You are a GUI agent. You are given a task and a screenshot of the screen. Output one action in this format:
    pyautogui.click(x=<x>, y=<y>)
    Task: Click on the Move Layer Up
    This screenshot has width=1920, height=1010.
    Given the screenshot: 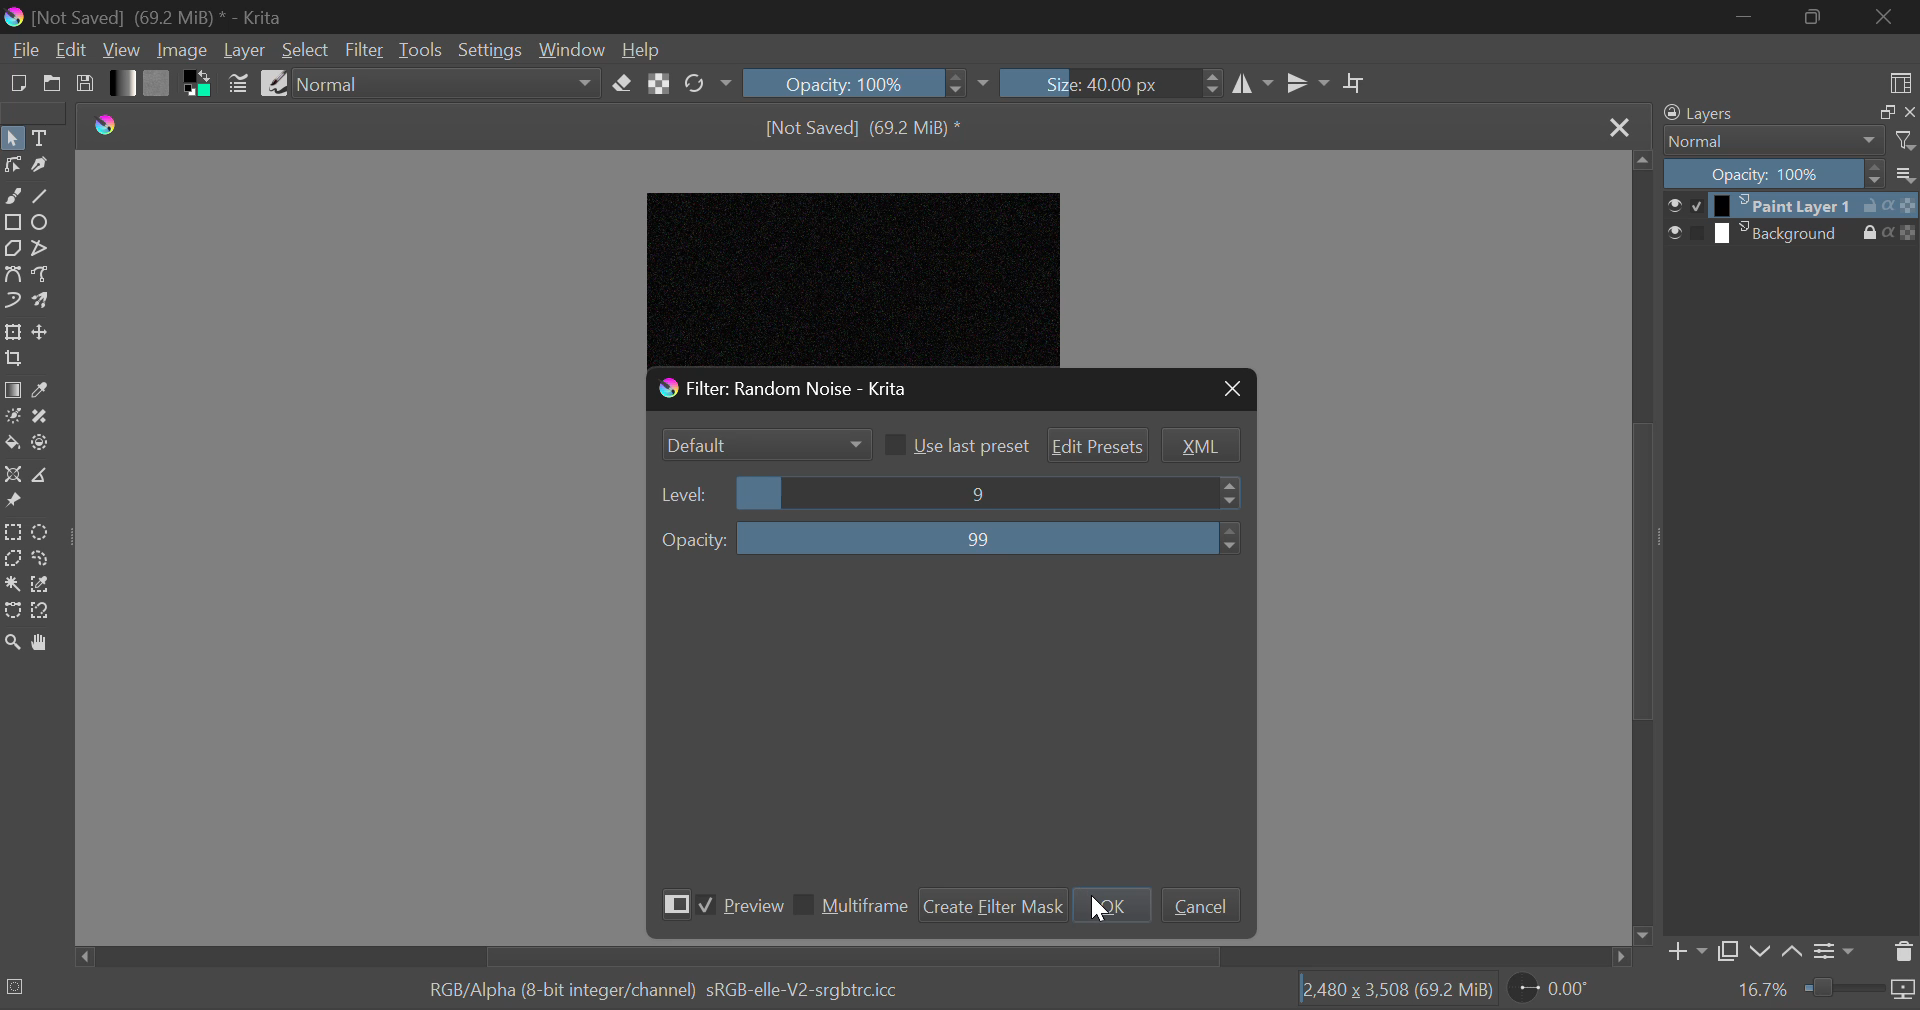 What is the action you would take?
    pyautogui.click(x=1790, y=949)
    